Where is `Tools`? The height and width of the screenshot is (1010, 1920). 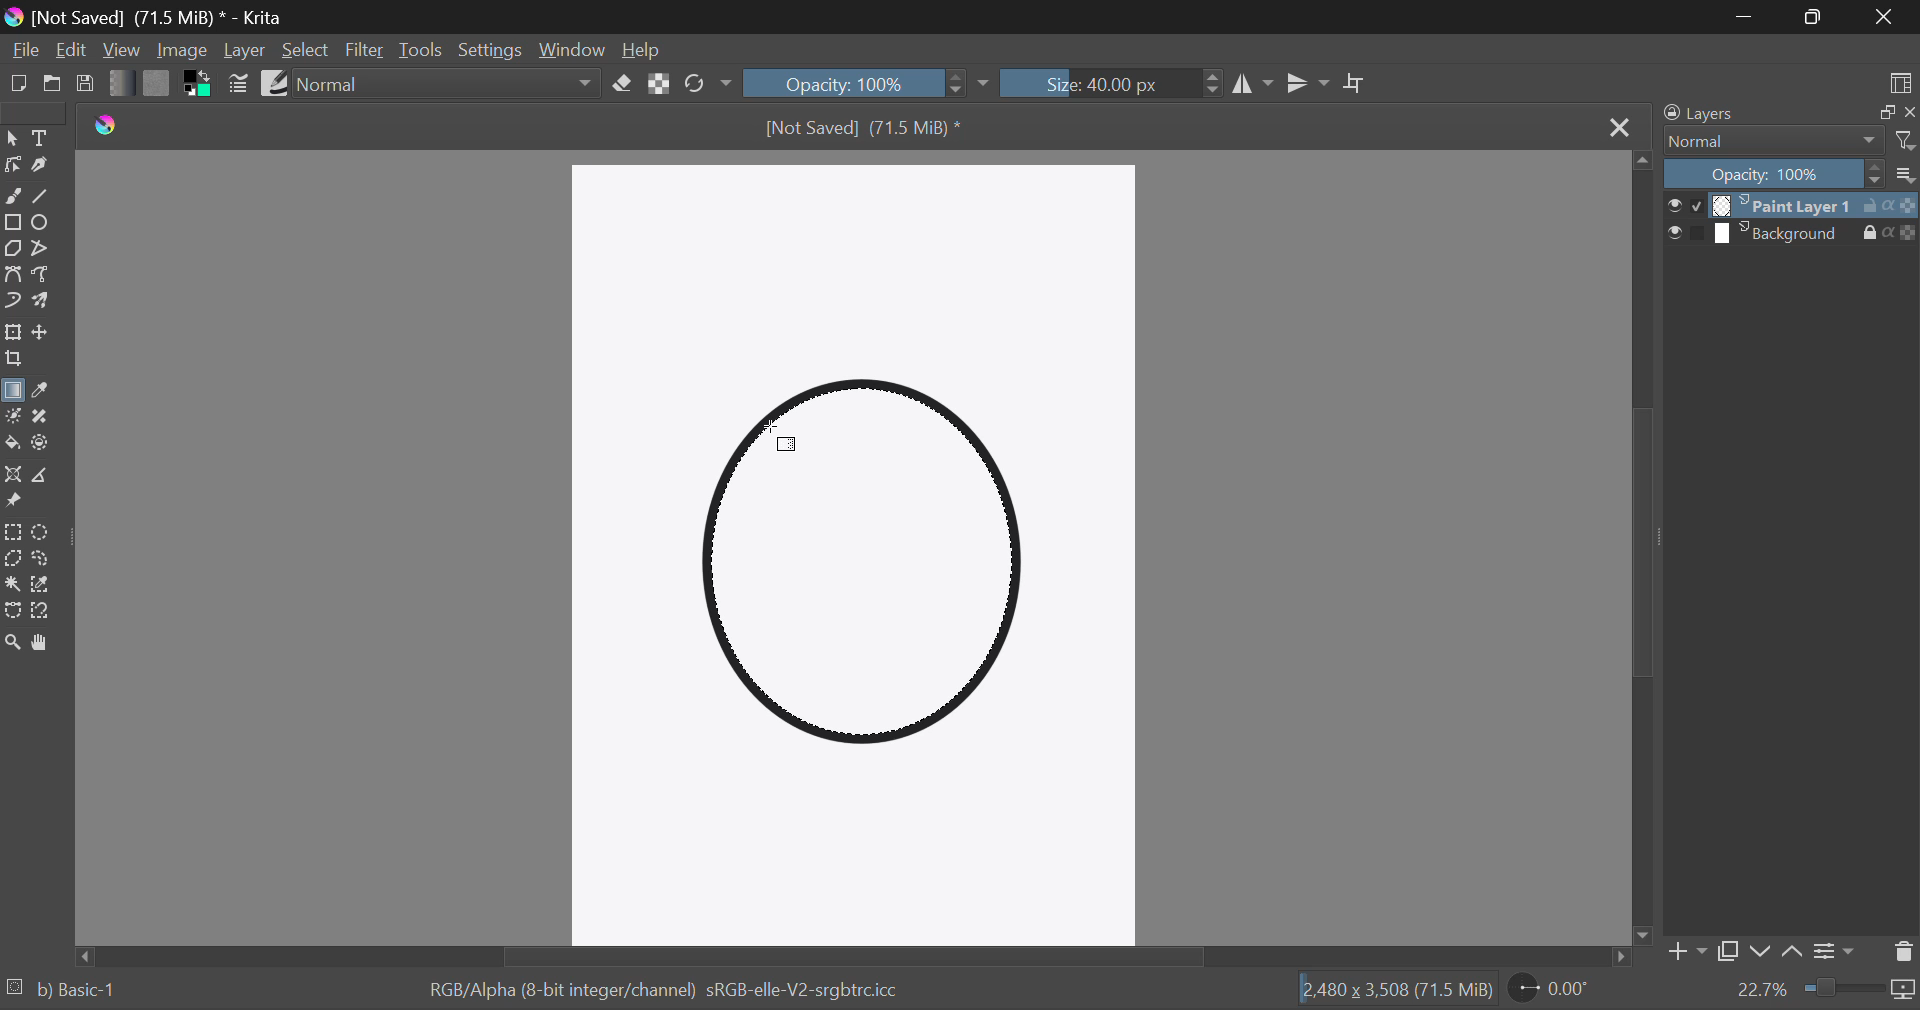 Tools is located at coordinates (421, 49).